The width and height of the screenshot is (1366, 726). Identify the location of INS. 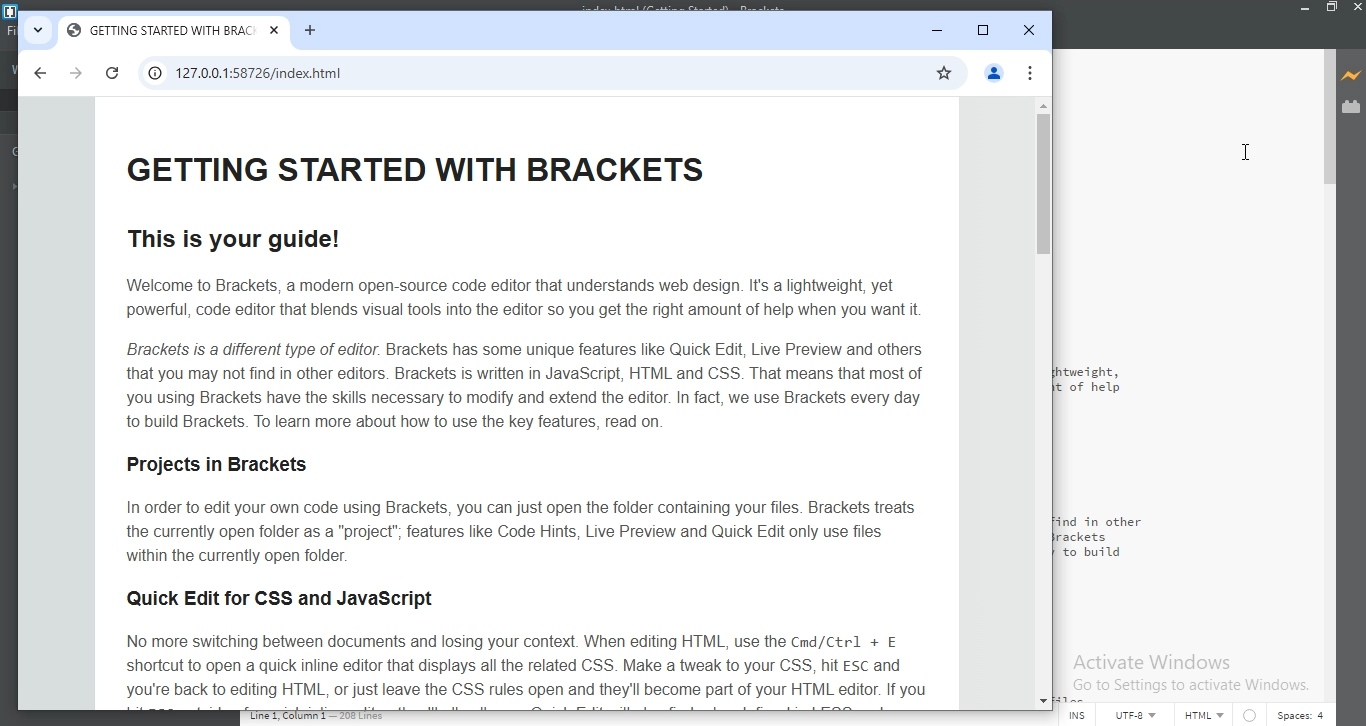
(1071, 717).